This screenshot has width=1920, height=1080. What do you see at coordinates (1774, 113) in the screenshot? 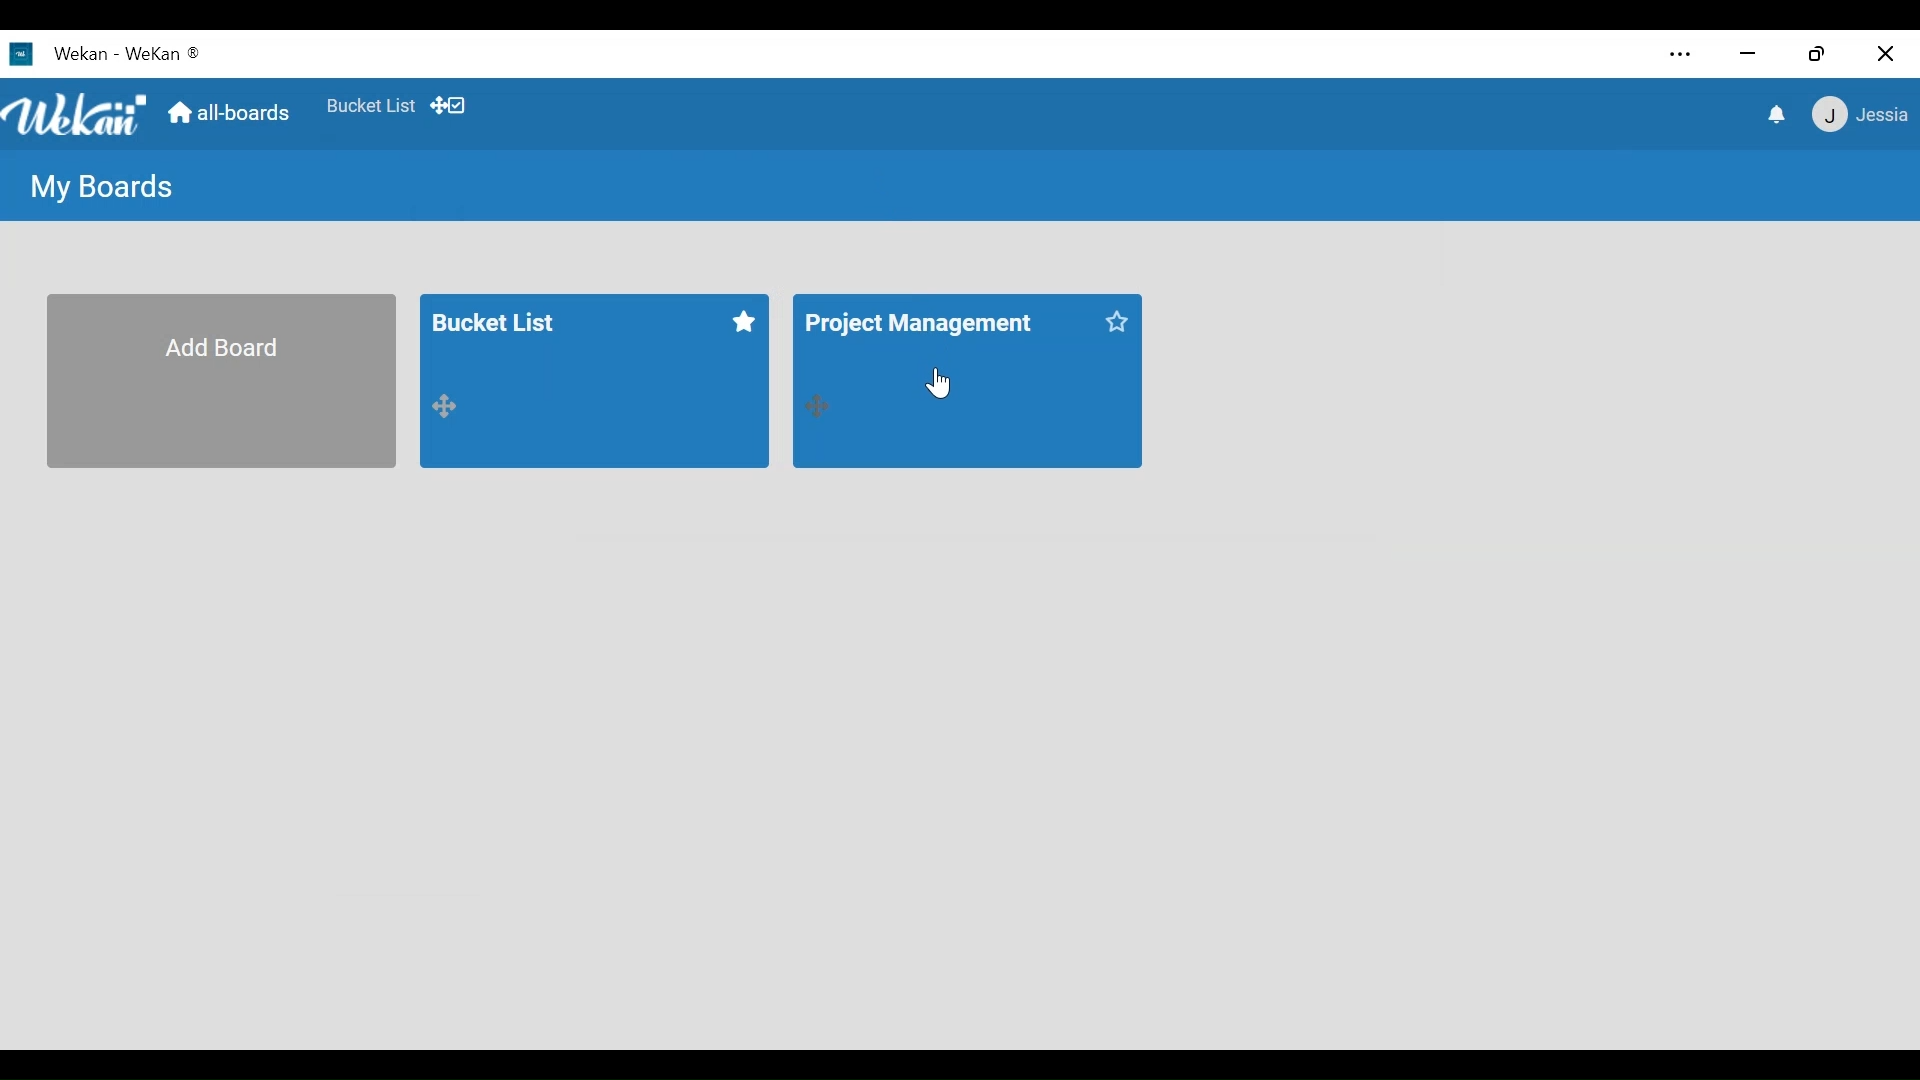
I see `notifications` at bounding box center [1774, 113].